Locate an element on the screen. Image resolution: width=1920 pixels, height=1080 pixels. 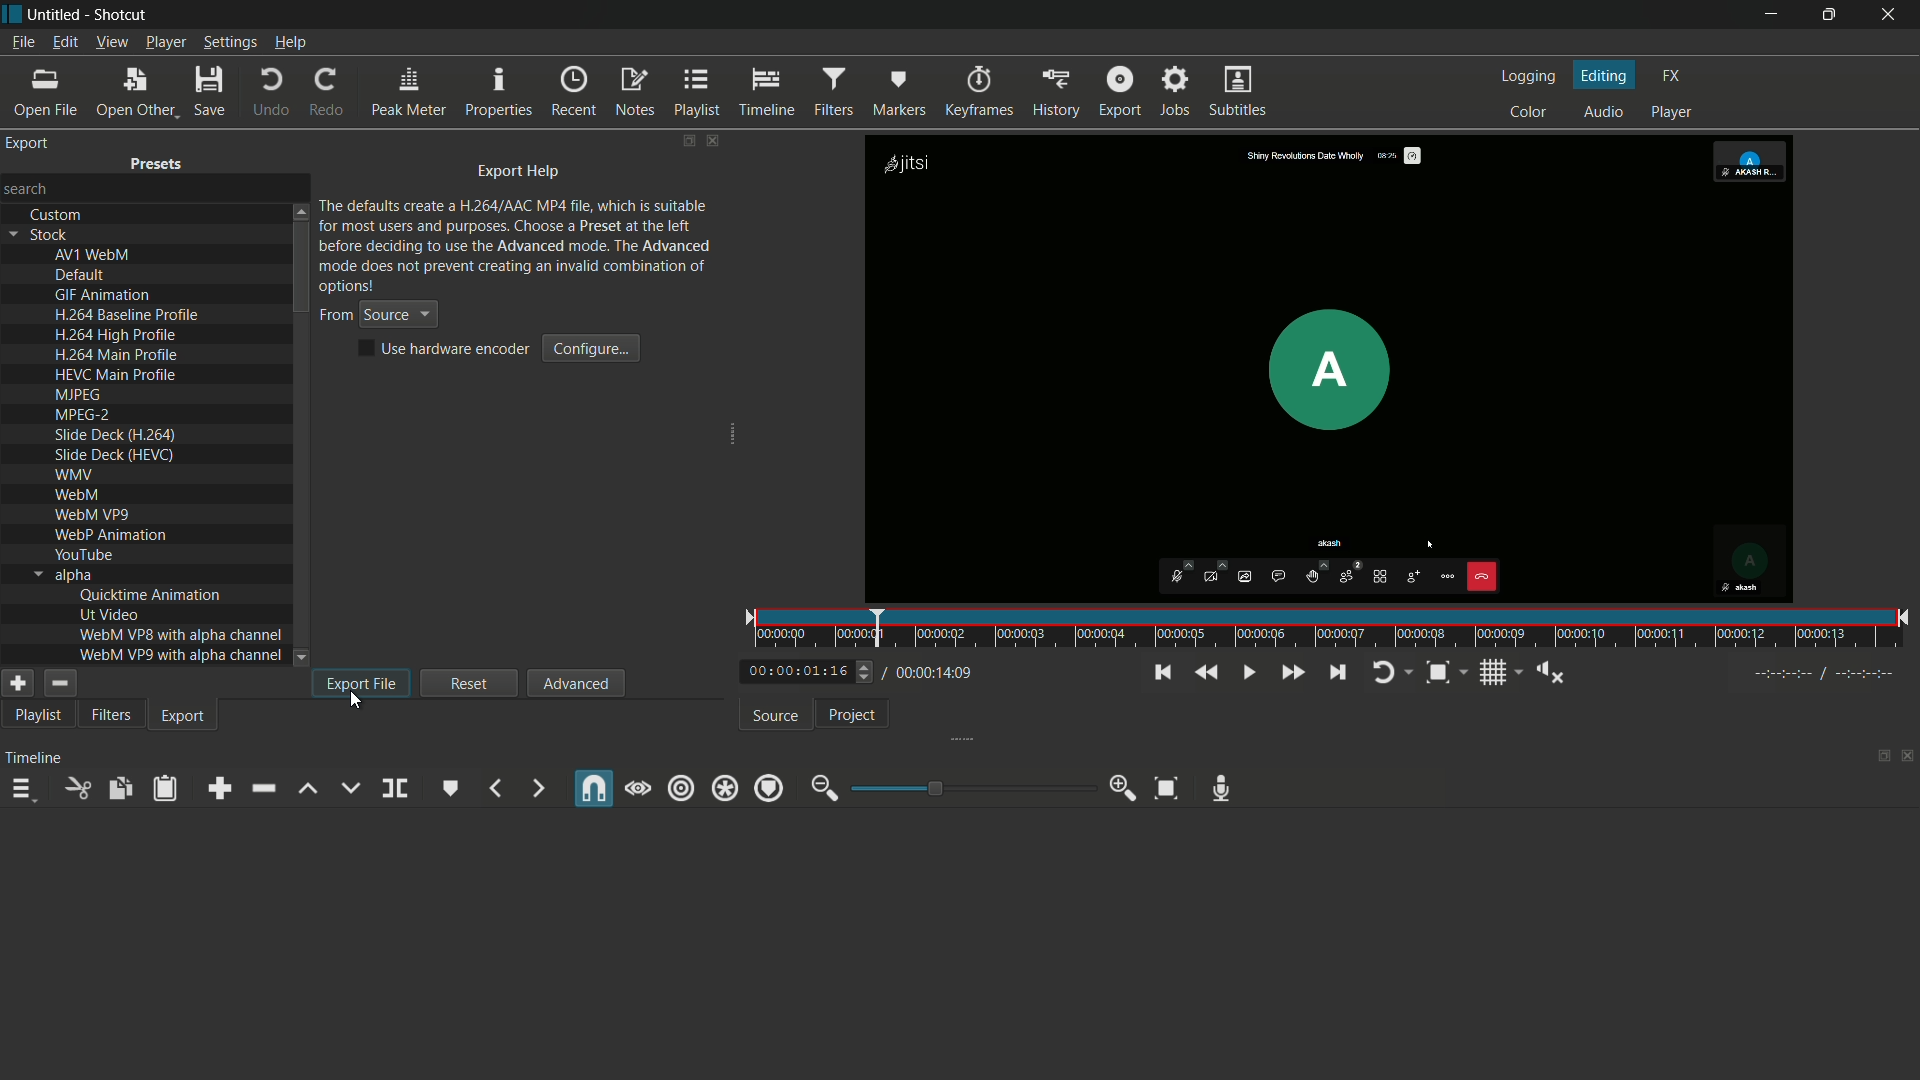
color is located at coordinates (1529, 113).